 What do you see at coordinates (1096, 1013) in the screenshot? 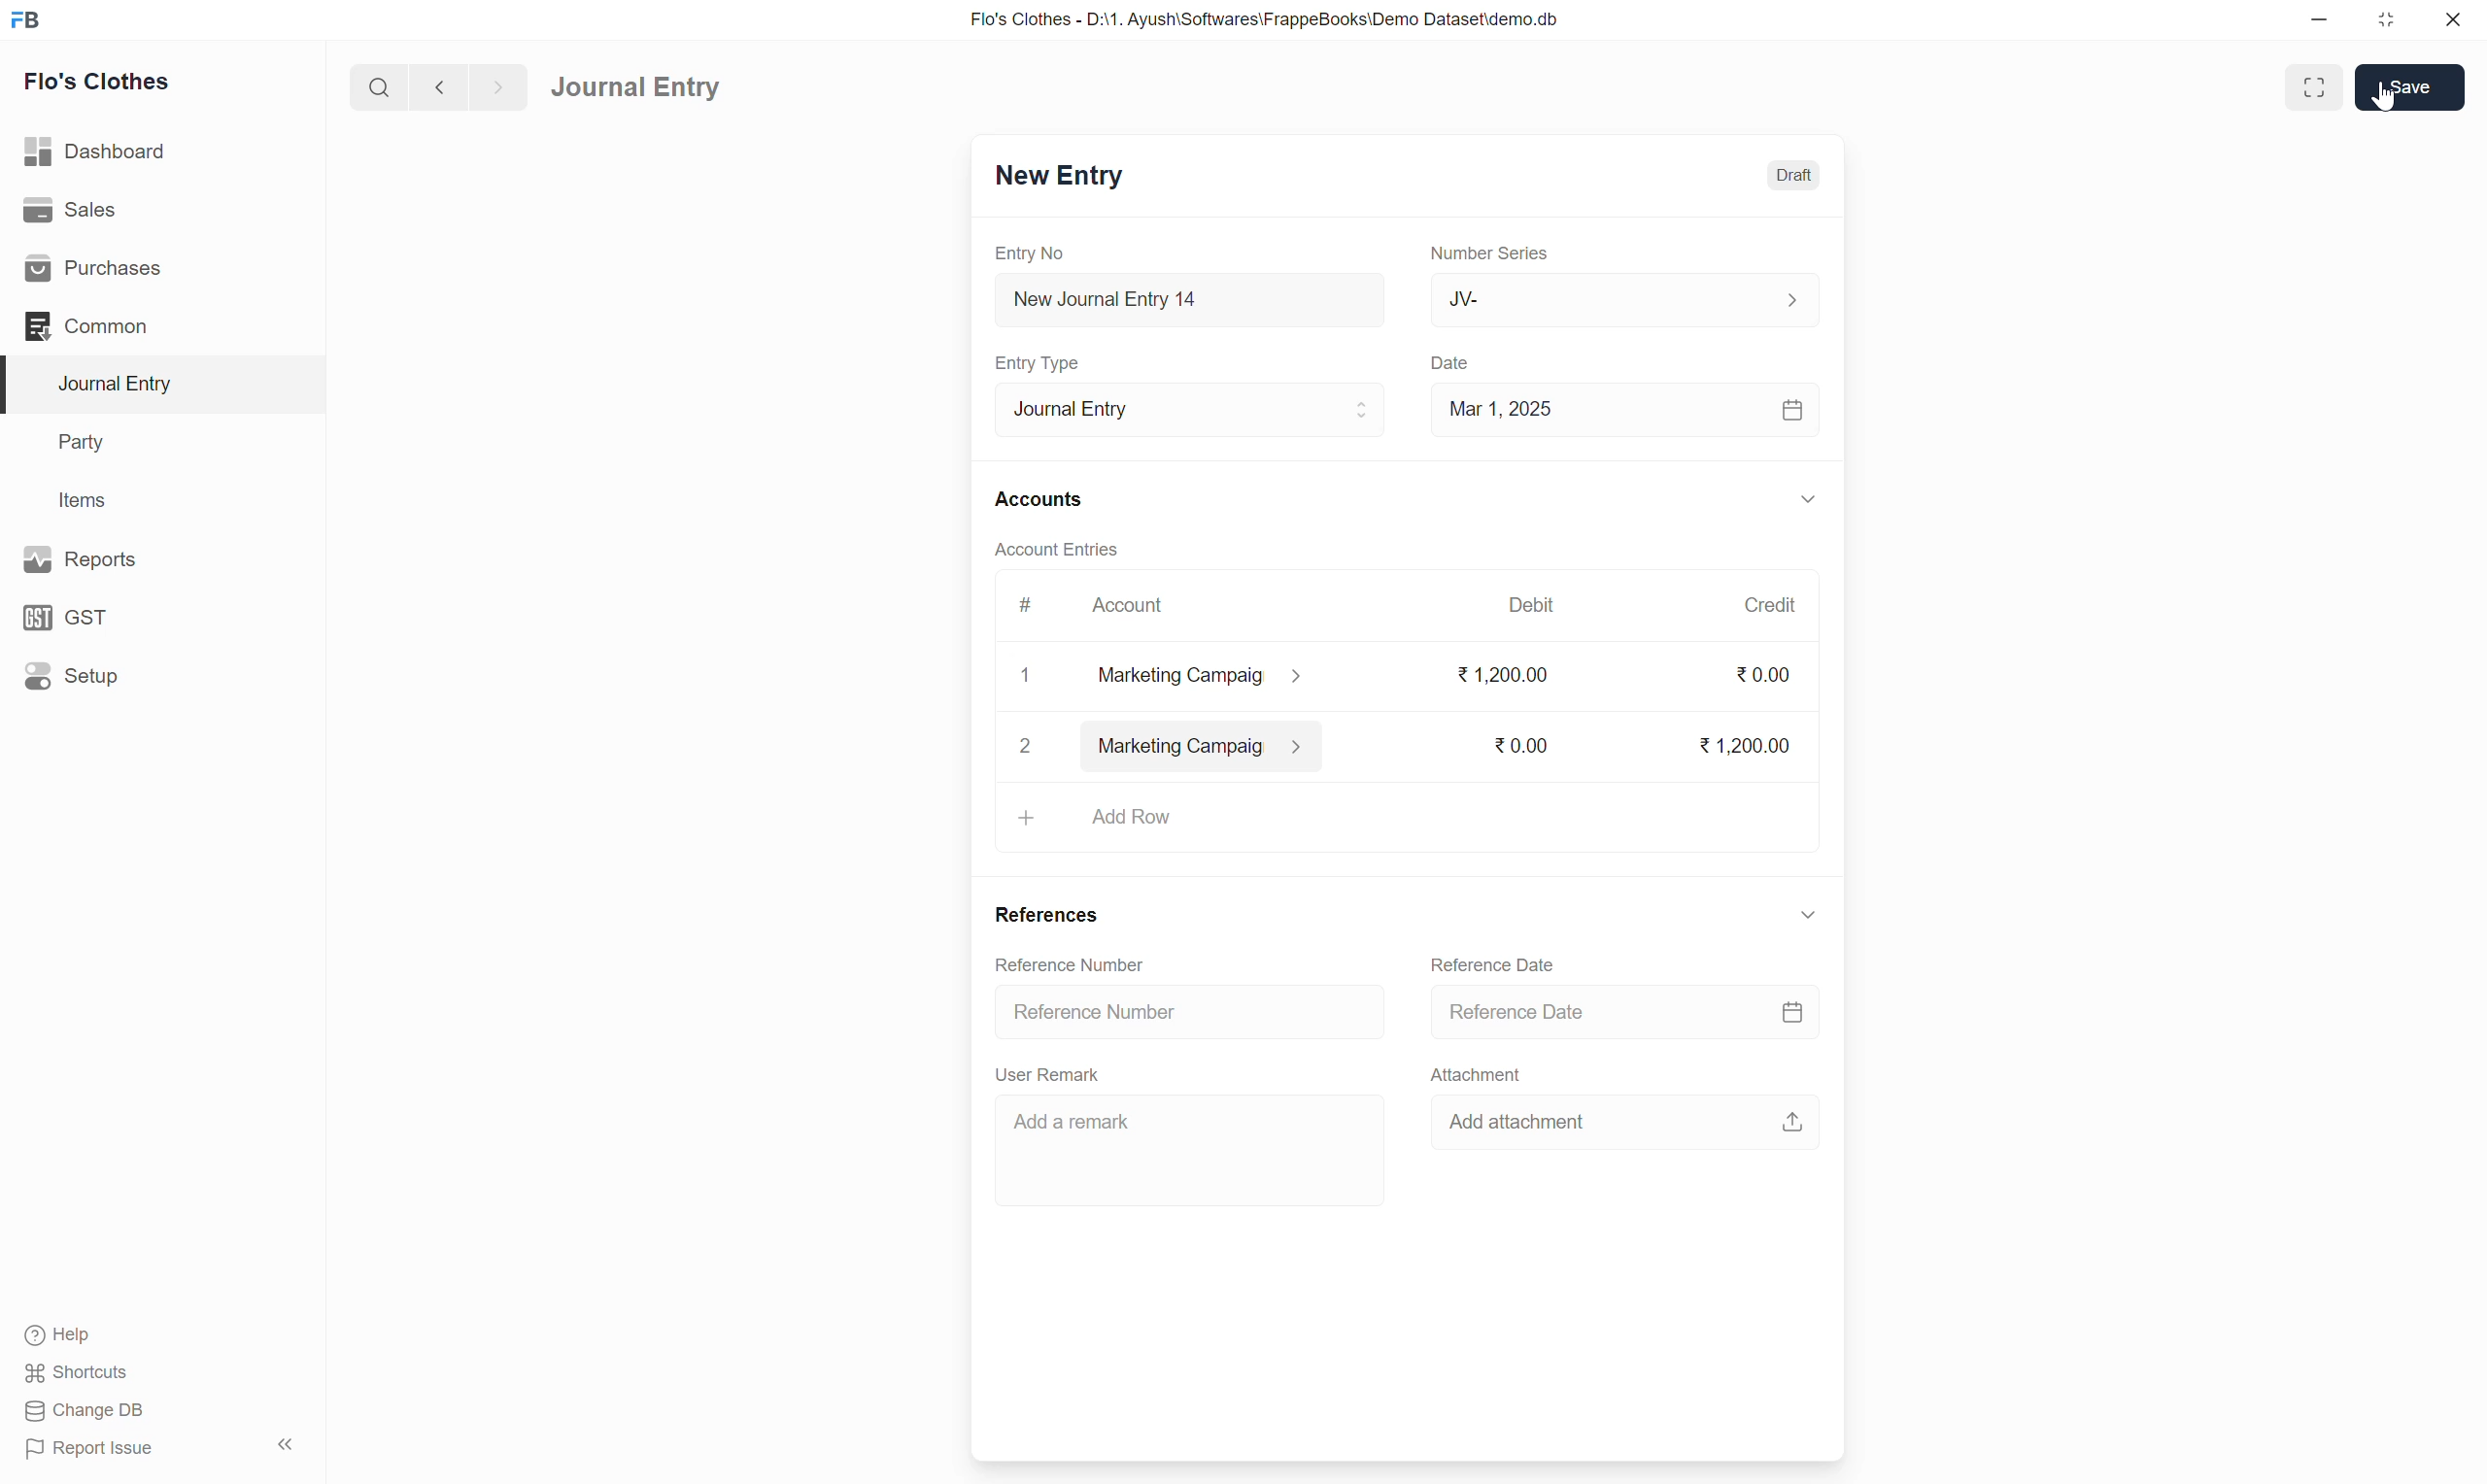
I see `Reference Number` at bounding box center [1096, 1013].